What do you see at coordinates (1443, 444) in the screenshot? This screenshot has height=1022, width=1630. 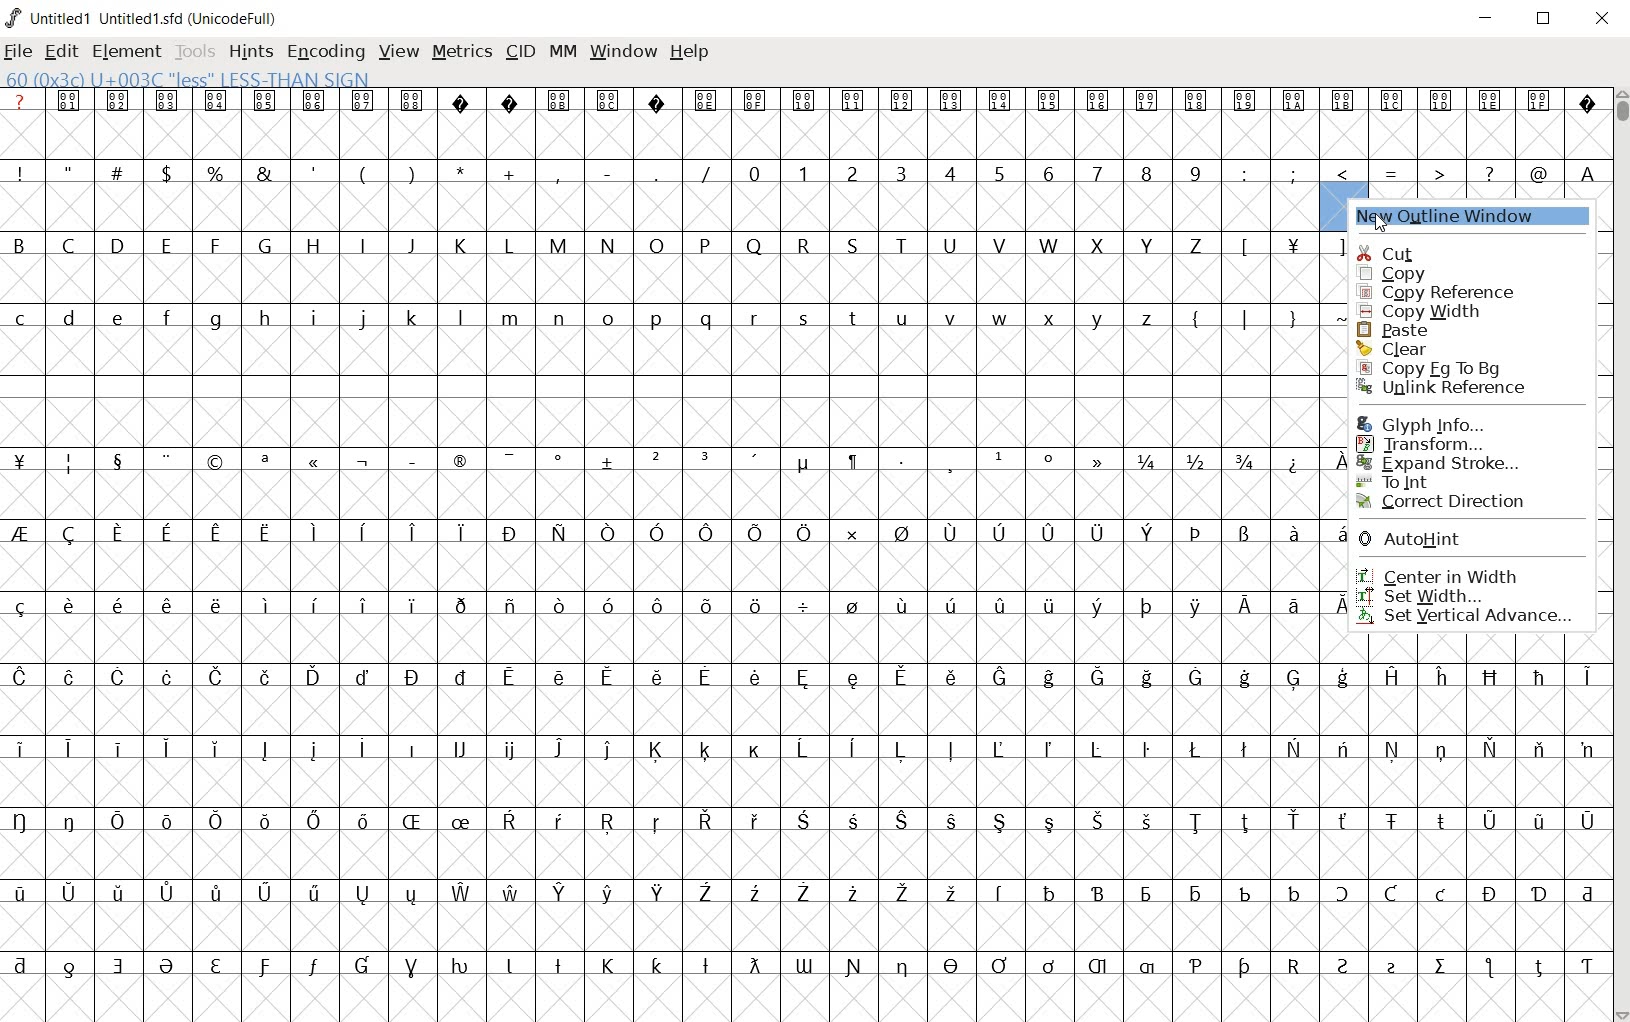 I see `Transform" width:80` at bounding box center [1443, 444].